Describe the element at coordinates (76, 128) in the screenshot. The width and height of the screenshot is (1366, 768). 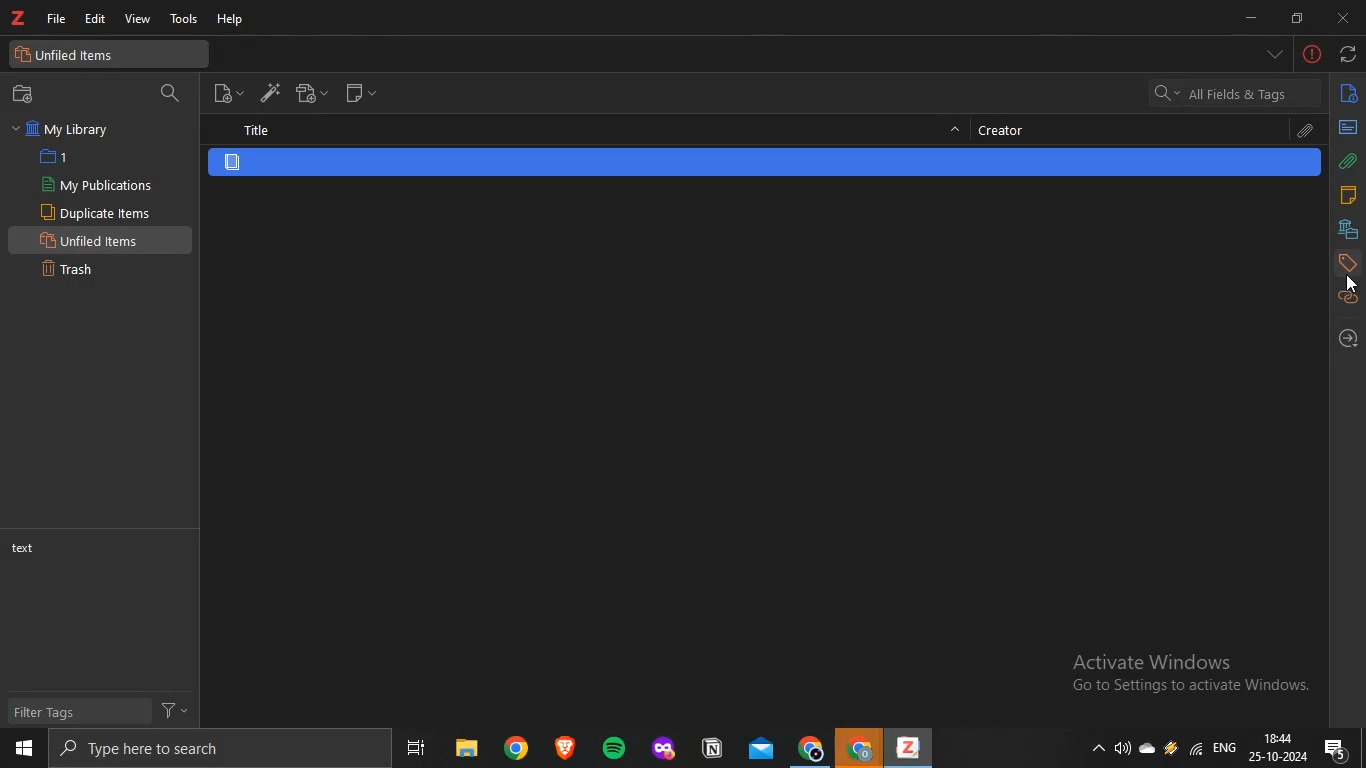
I see `my library` at that location.